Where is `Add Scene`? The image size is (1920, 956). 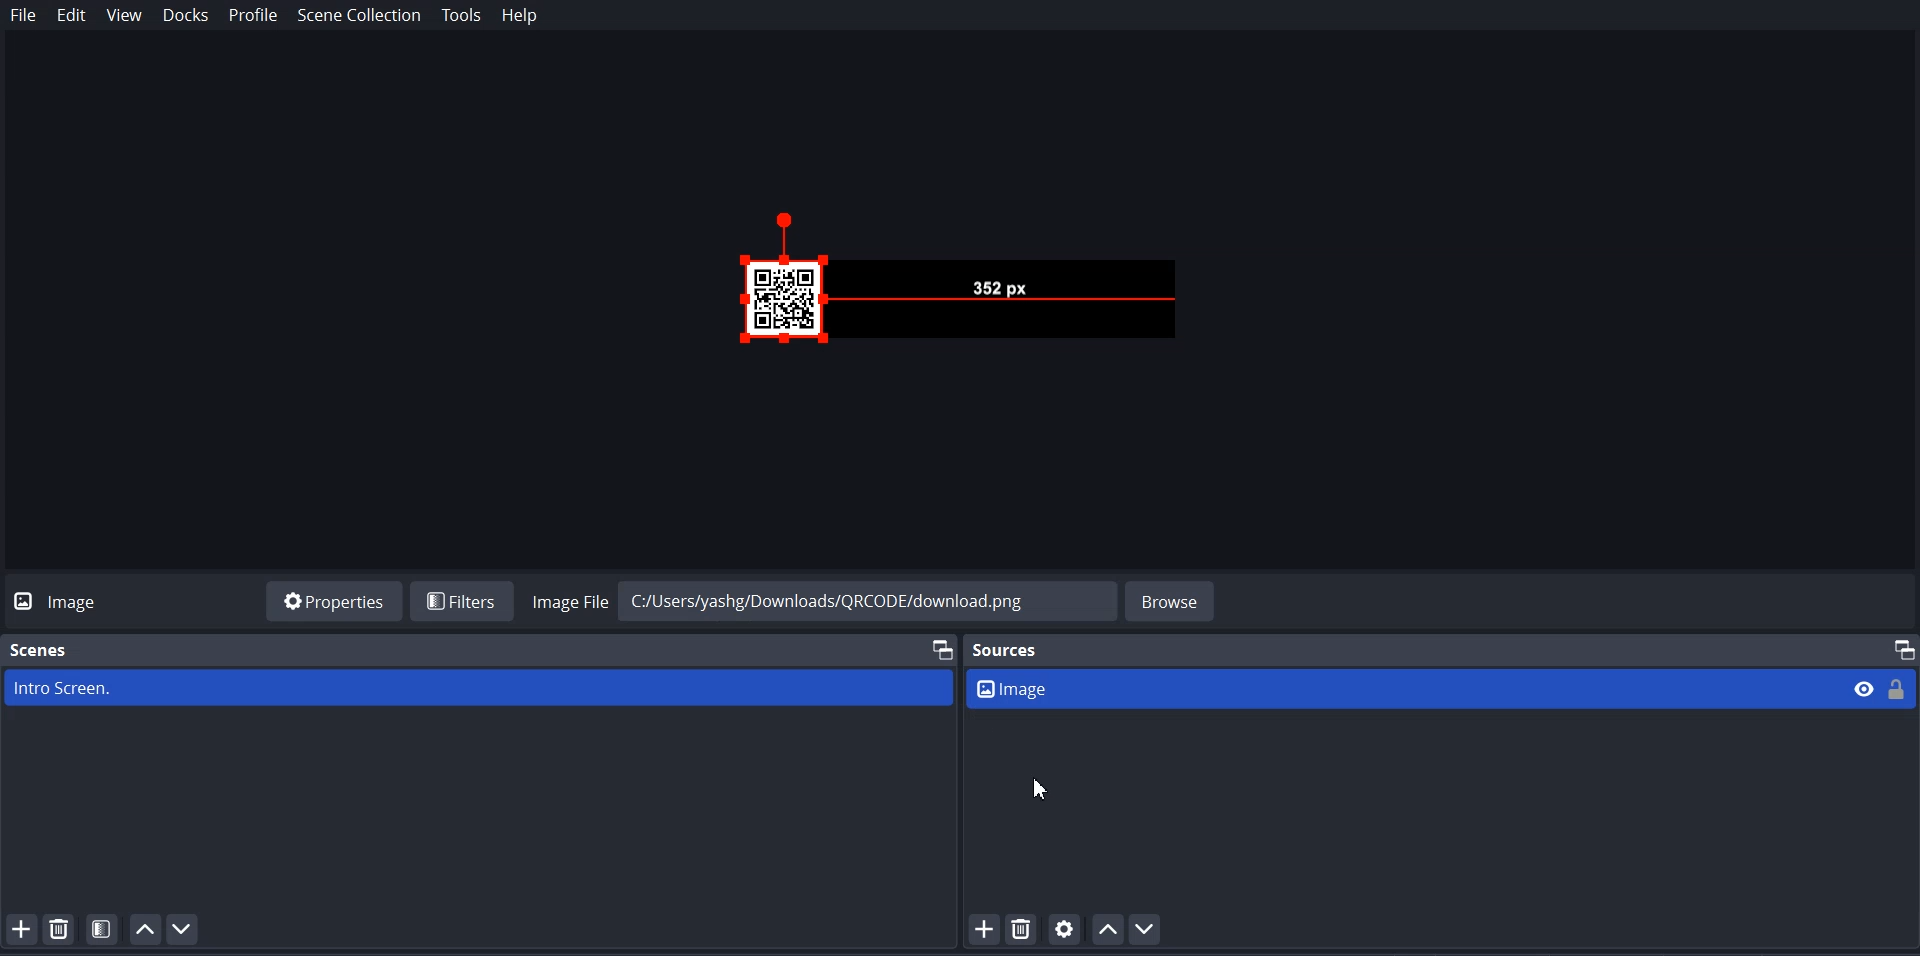
Add Scene is located at coordinates (20, 928).